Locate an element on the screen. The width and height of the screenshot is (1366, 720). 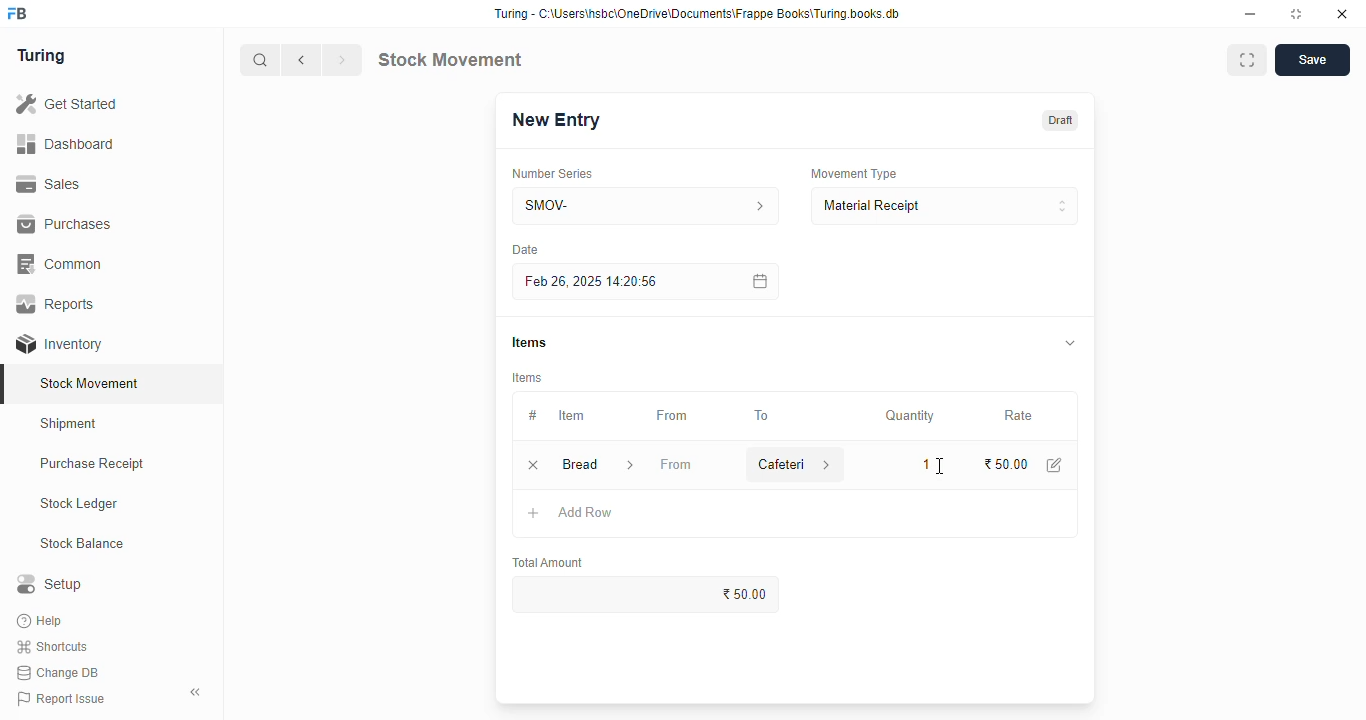
purchases is located at coordinates (64, 224).